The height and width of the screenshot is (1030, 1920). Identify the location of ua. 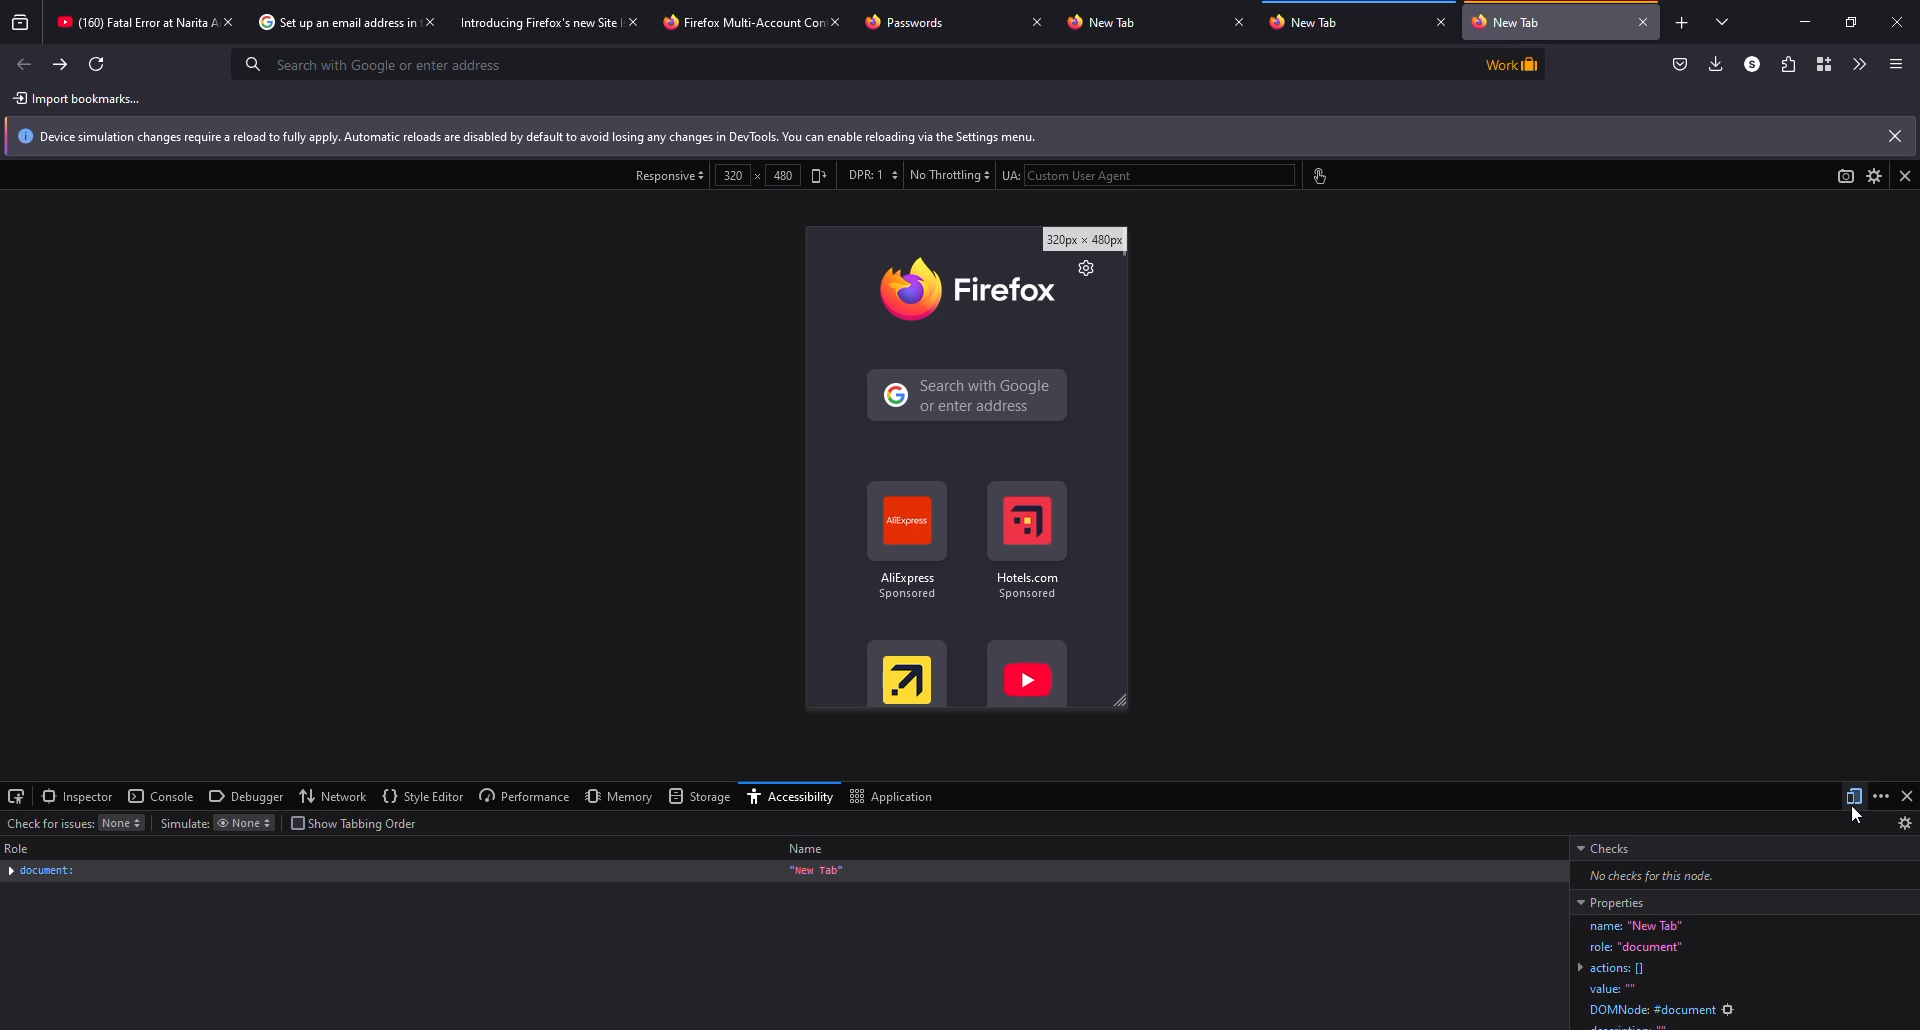
(1008, 176).